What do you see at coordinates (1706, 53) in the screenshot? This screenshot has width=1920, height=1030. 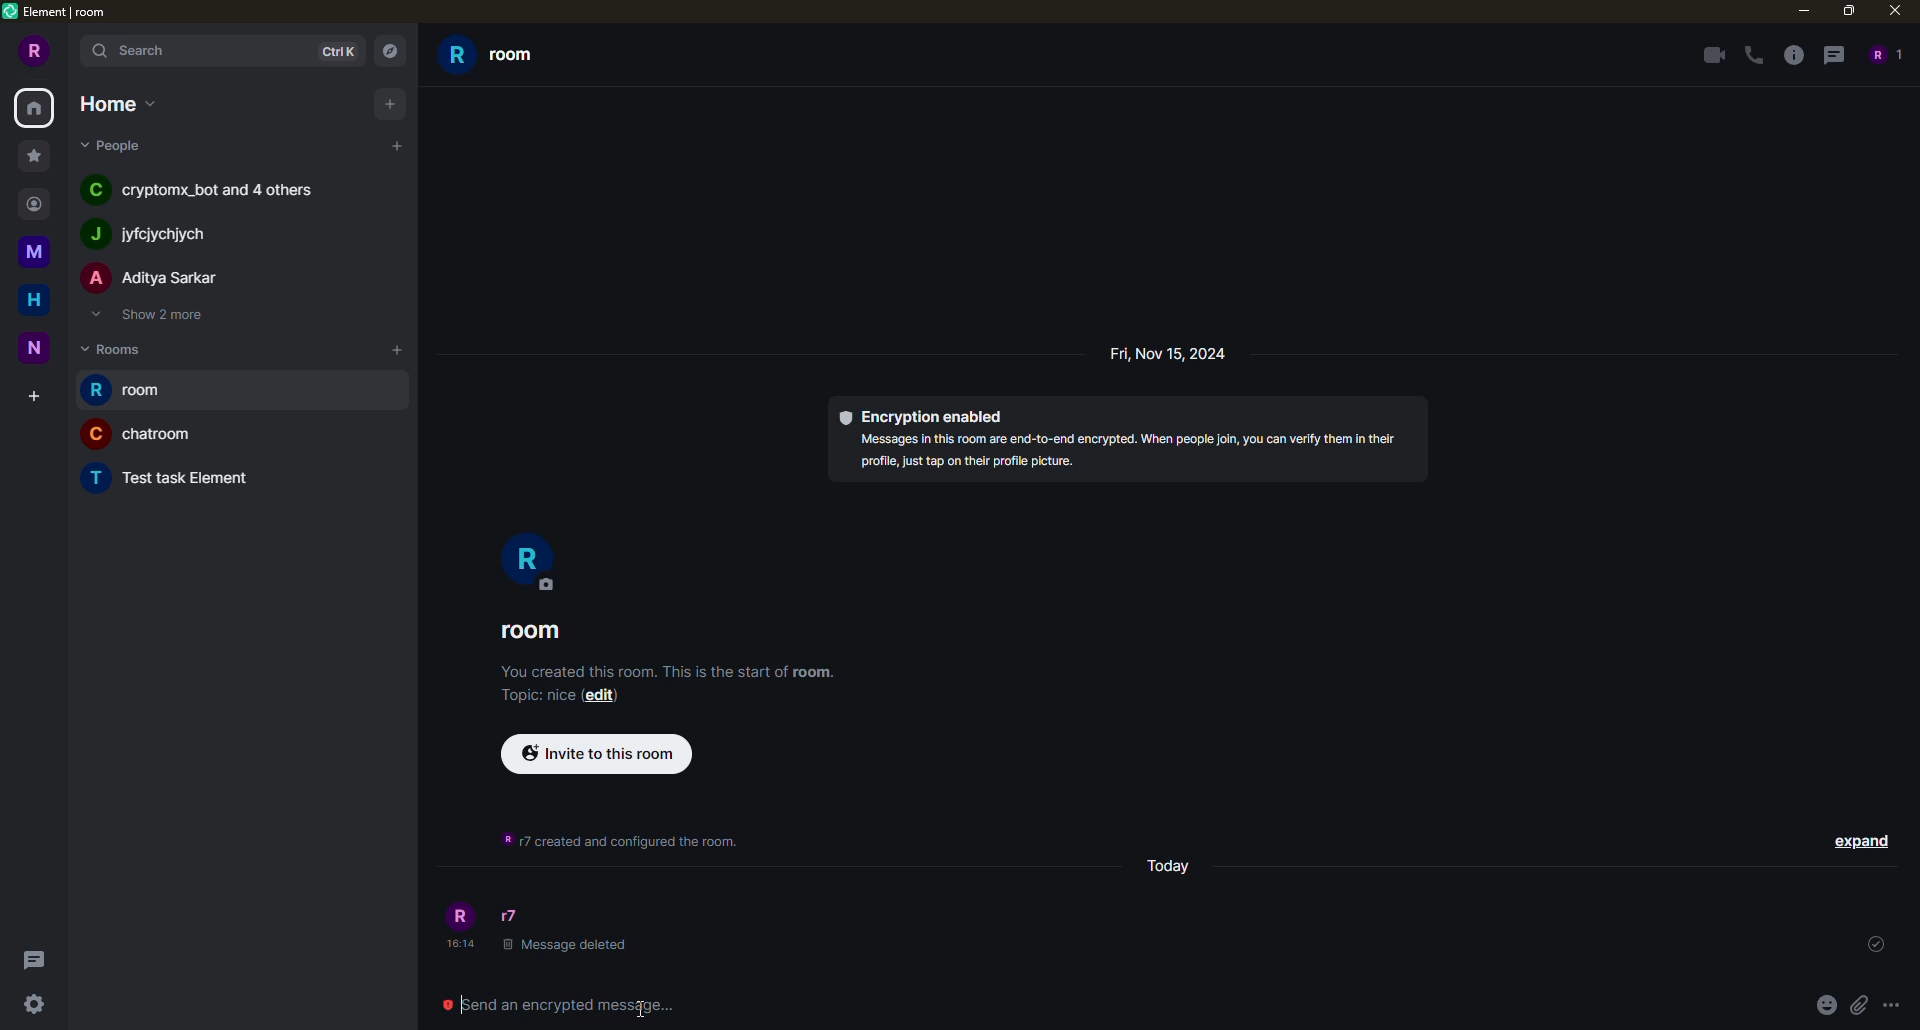 I see `video call` at bounding box center [1706, 53].